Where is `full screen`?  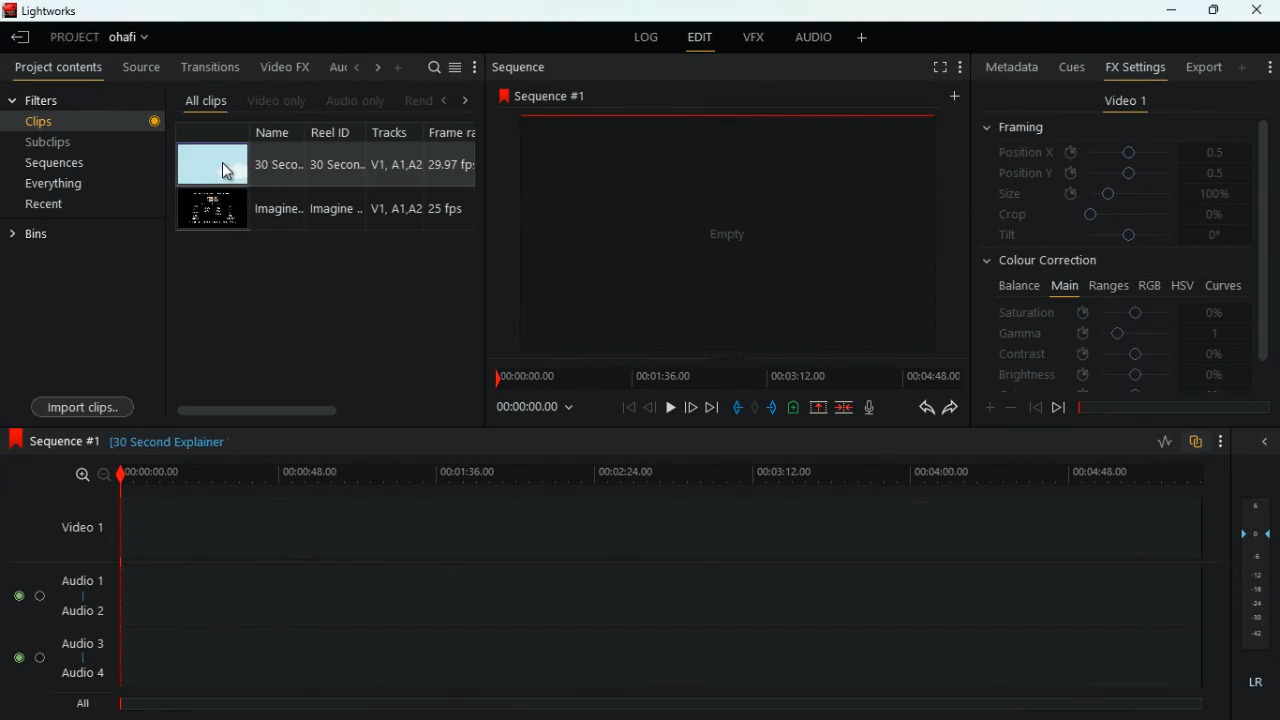 full screen is located at coordinates (937, 68).